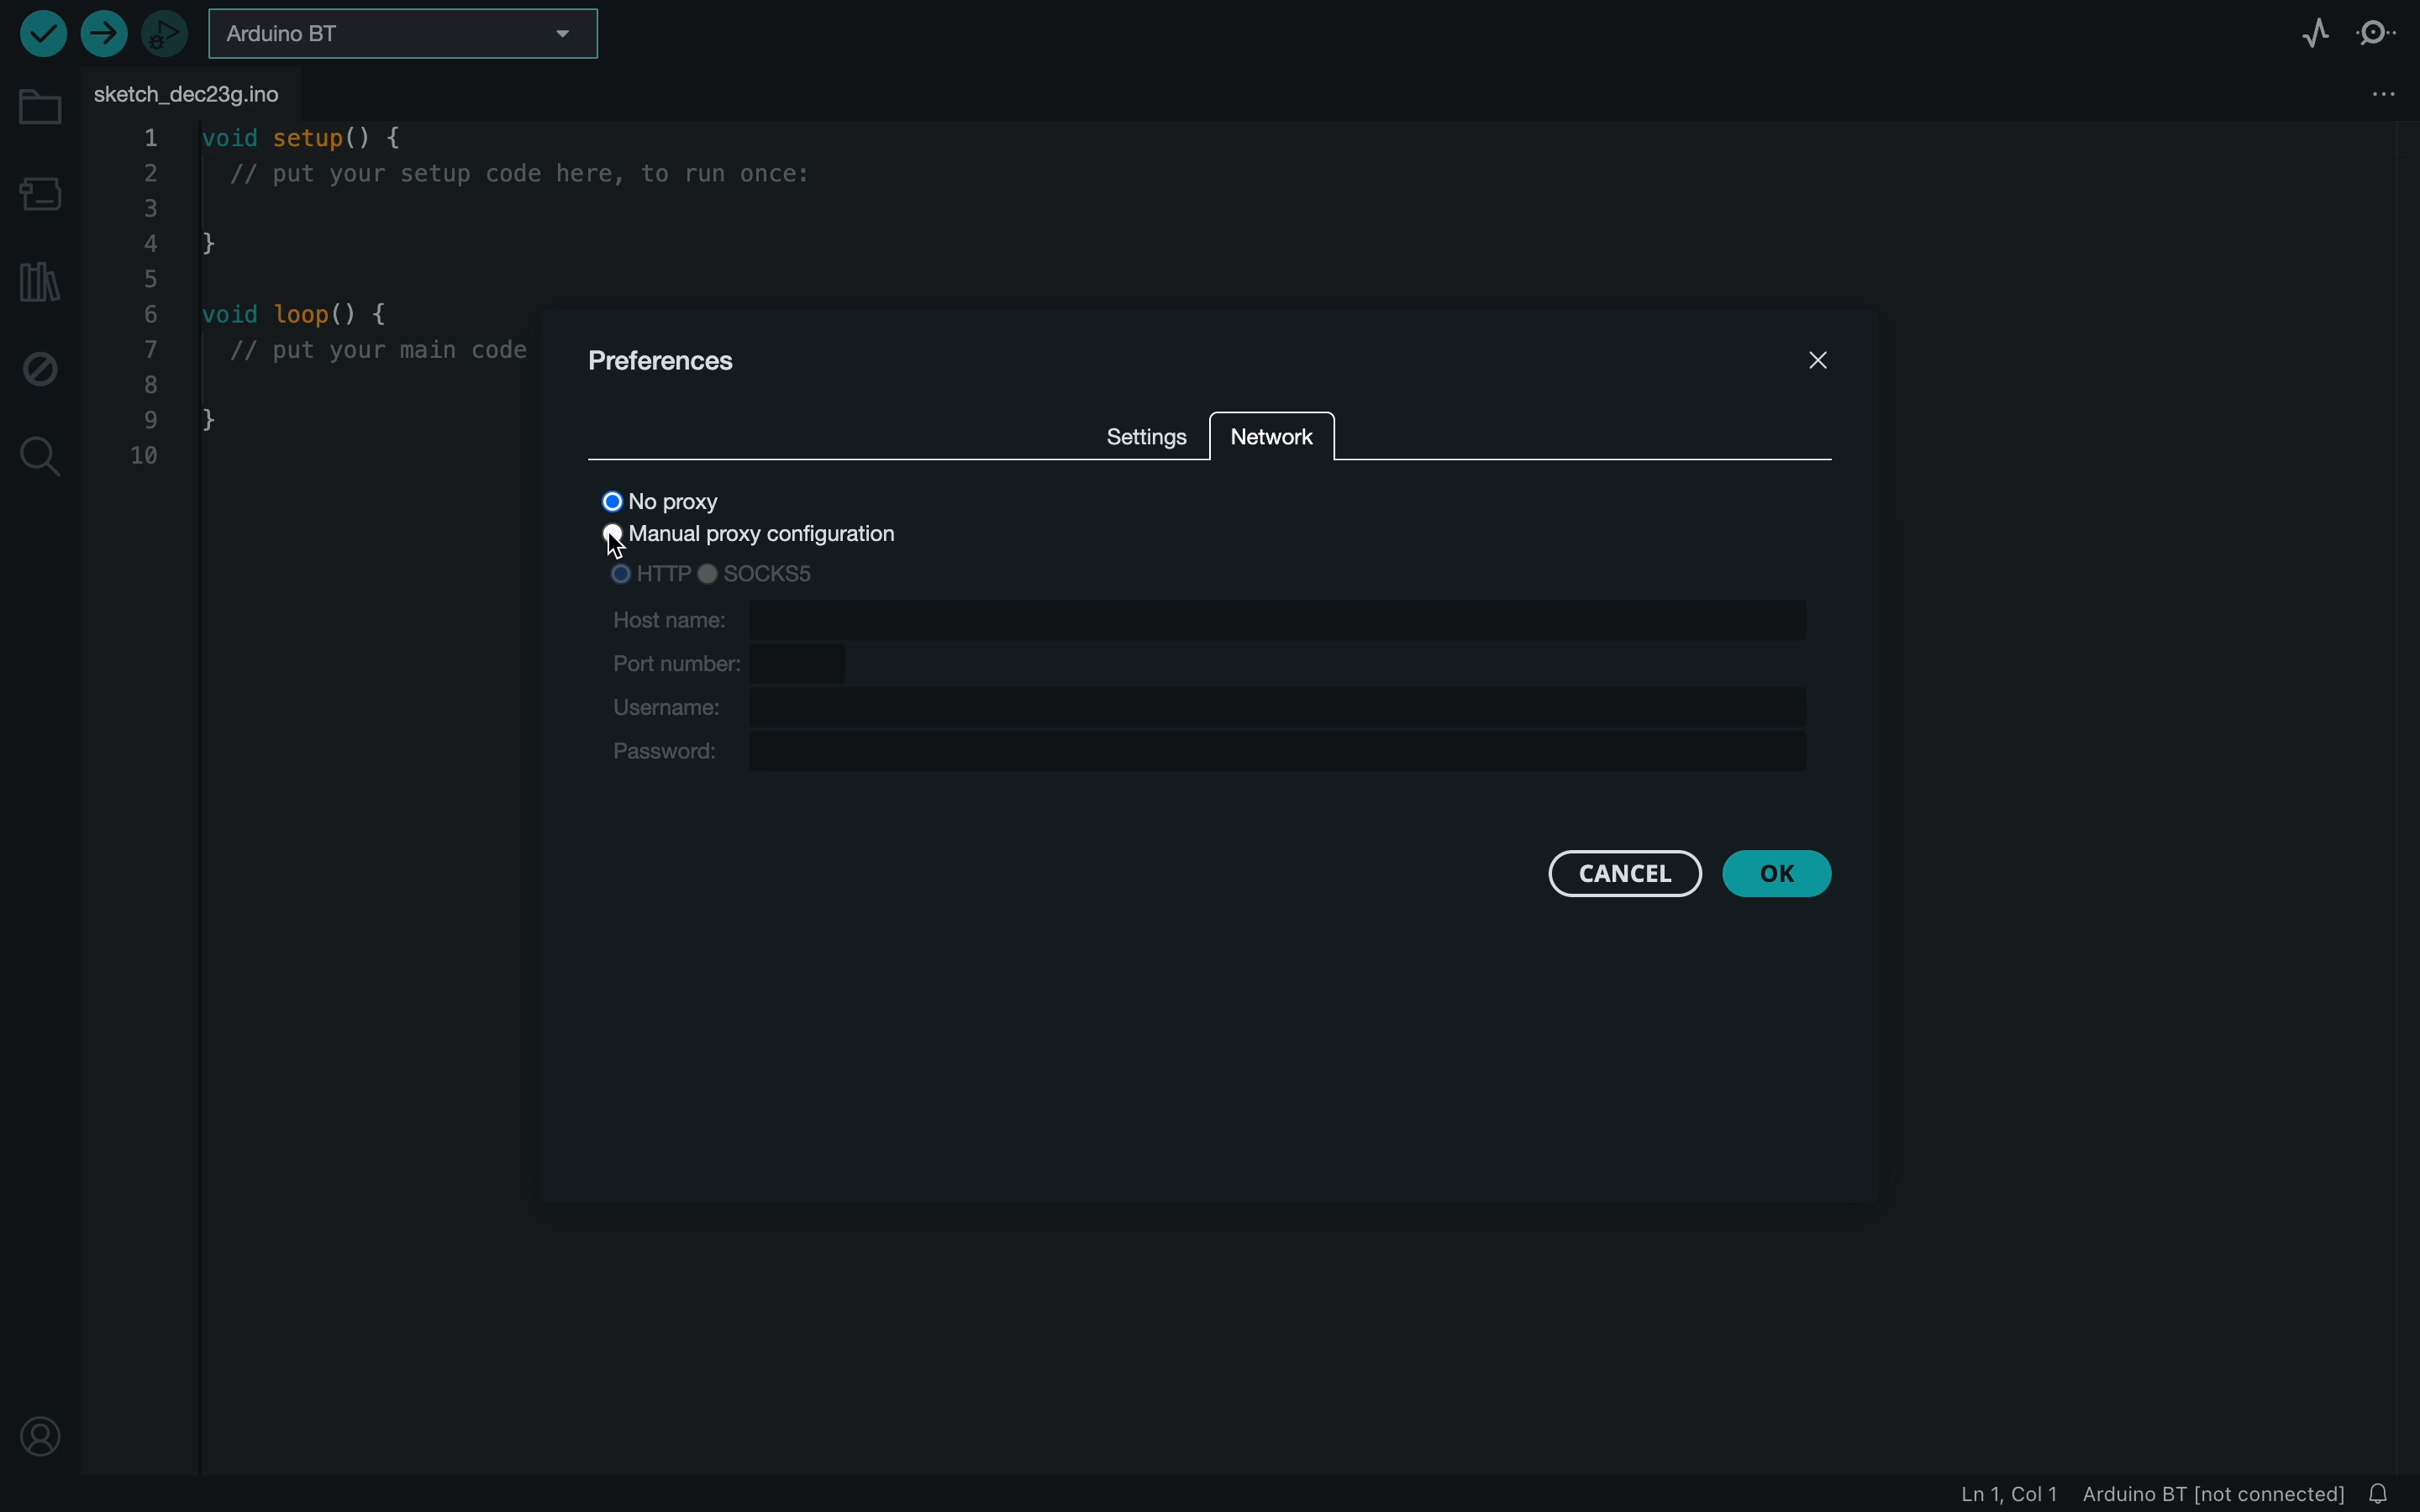  What do you see at coordinates (194, 91) in the screenshot?
I see `file tab` at bounding box center [194, 91].